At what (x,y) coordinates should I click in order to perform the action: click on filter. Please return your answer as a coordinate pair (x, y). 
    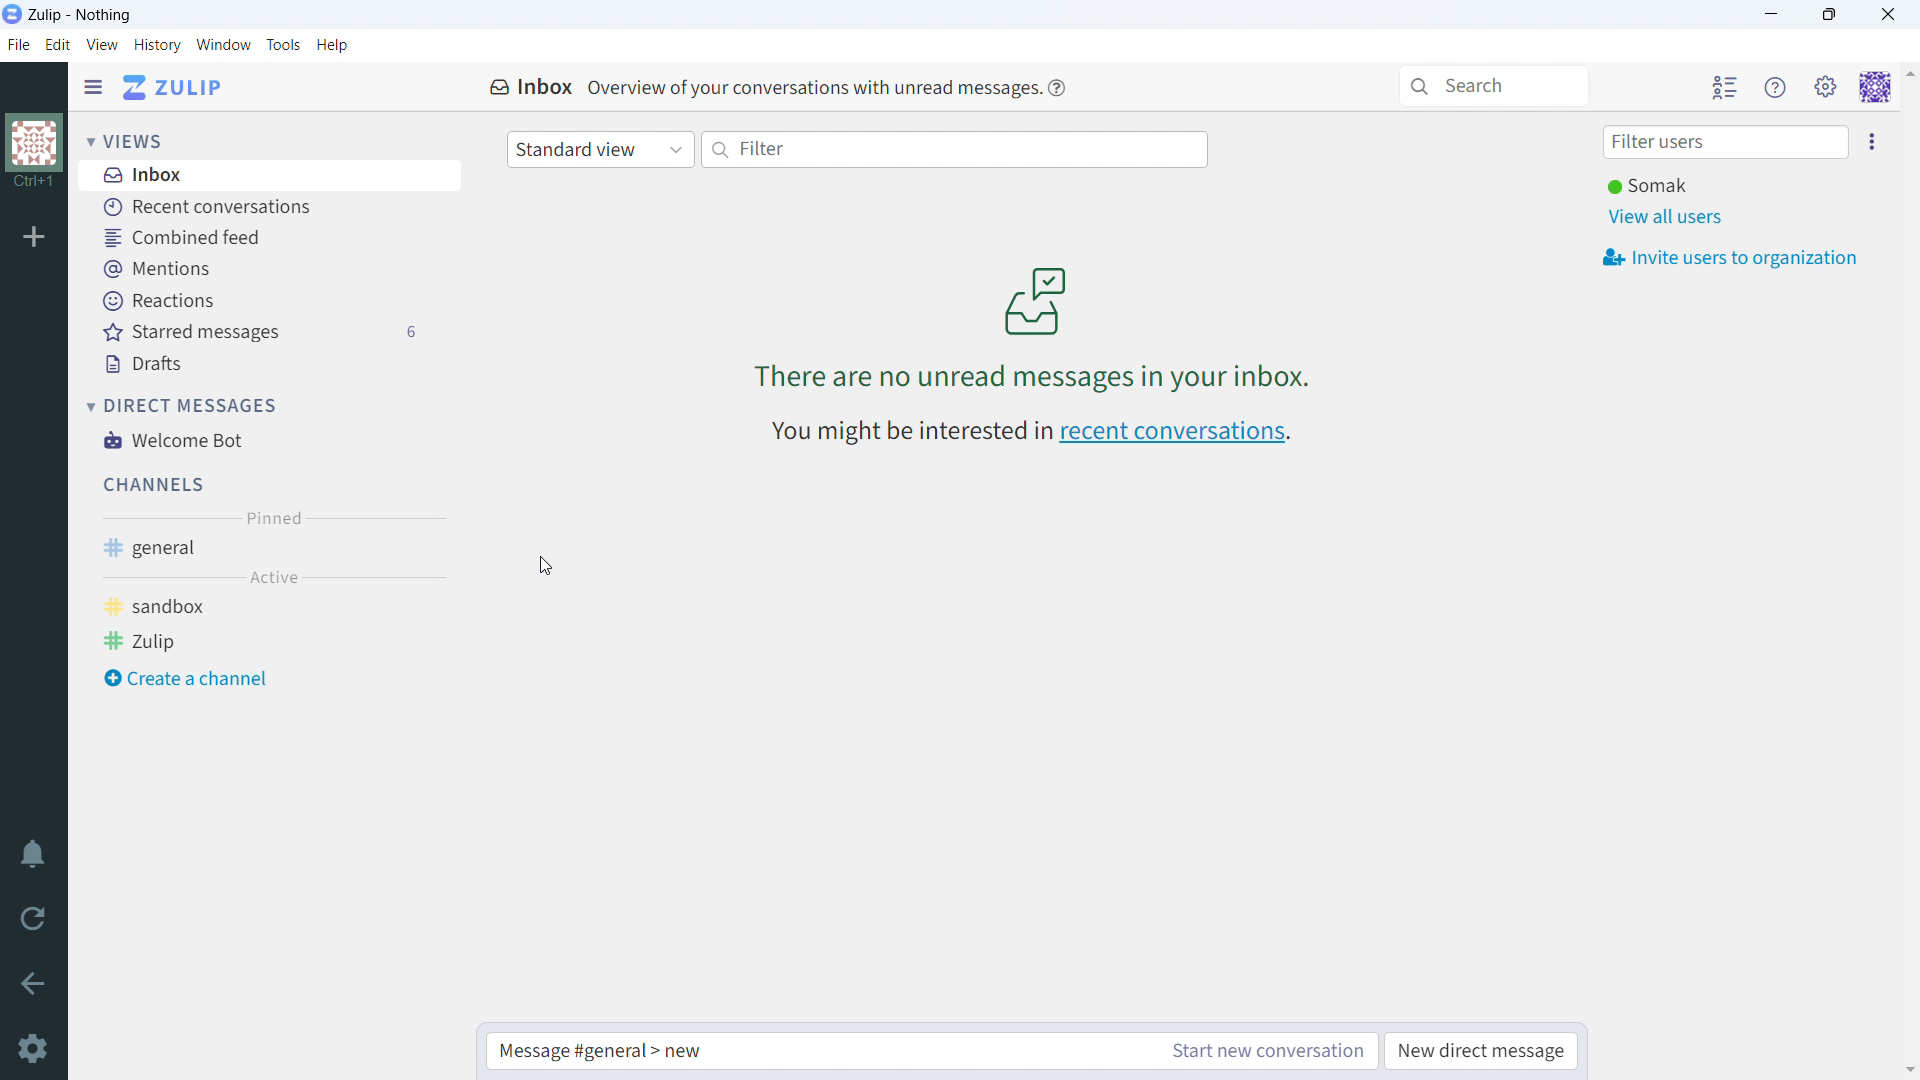
    Looking at the image, I should click on (957, 150).